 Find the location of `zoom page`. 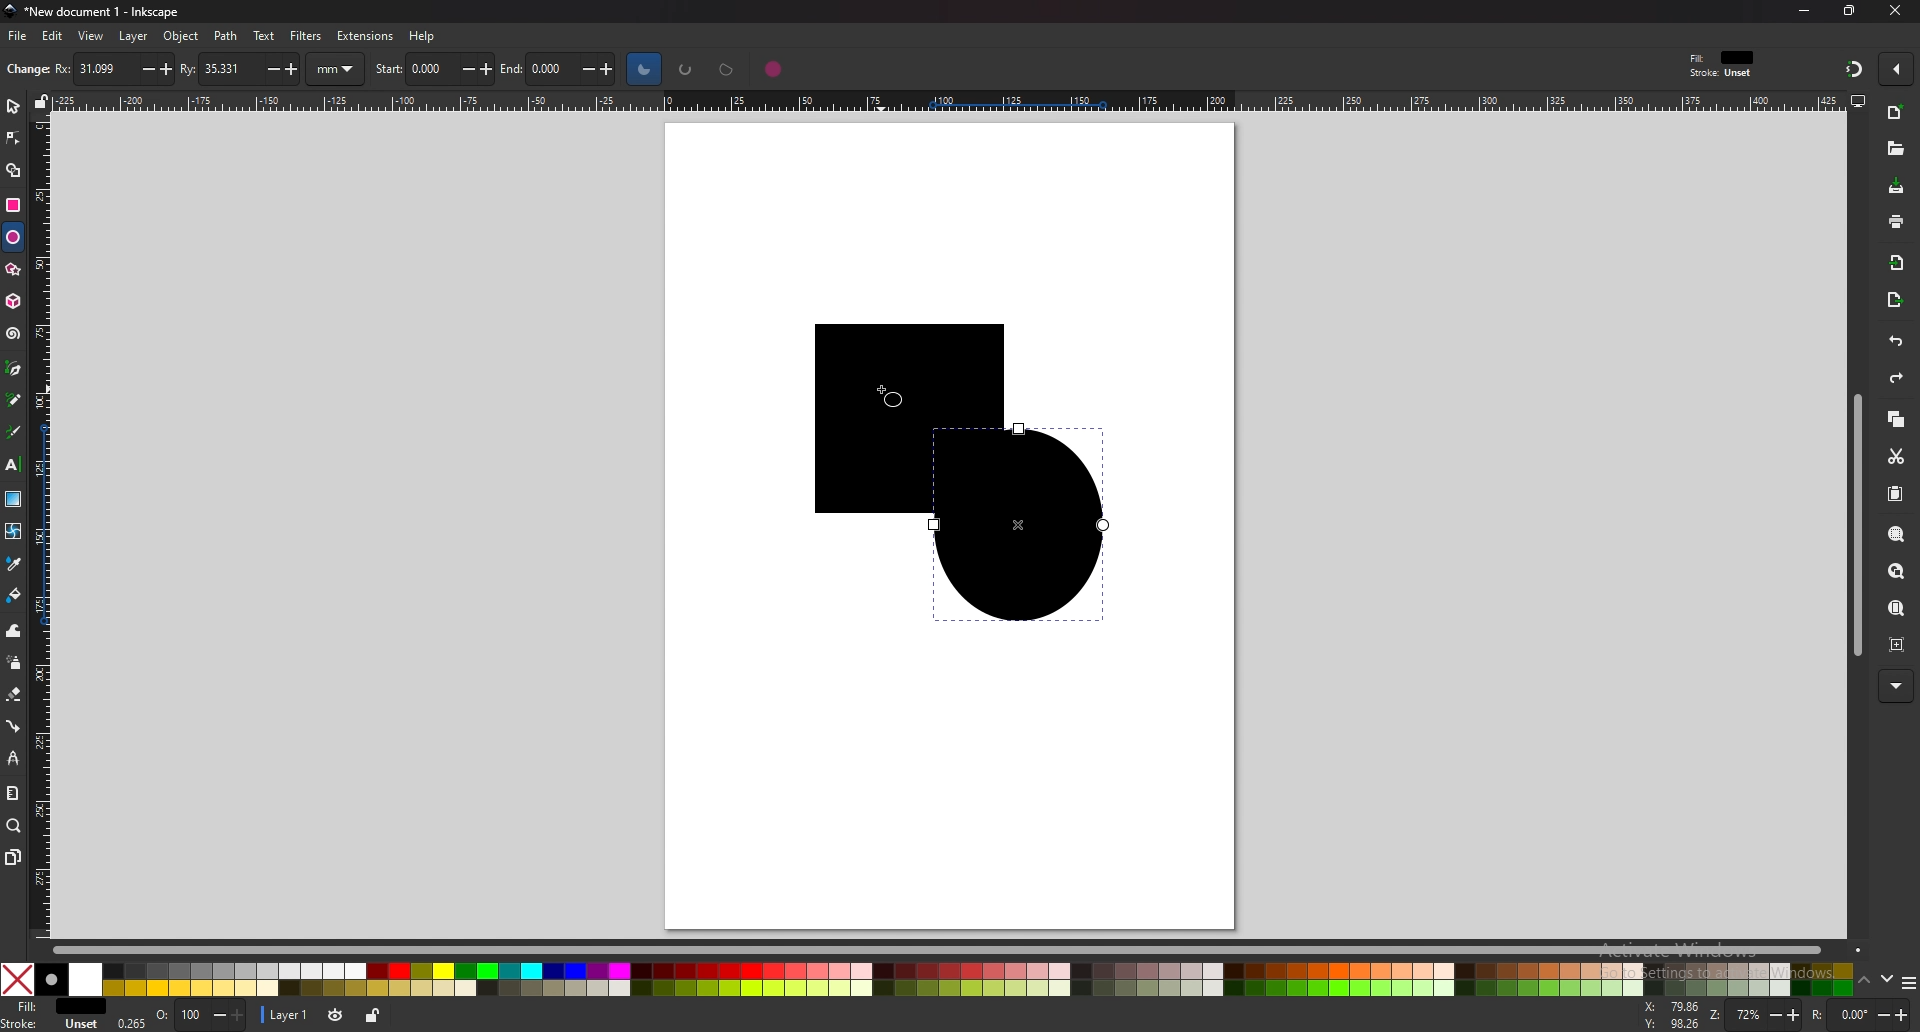

zoom page is located at coordinates (1897, 608).